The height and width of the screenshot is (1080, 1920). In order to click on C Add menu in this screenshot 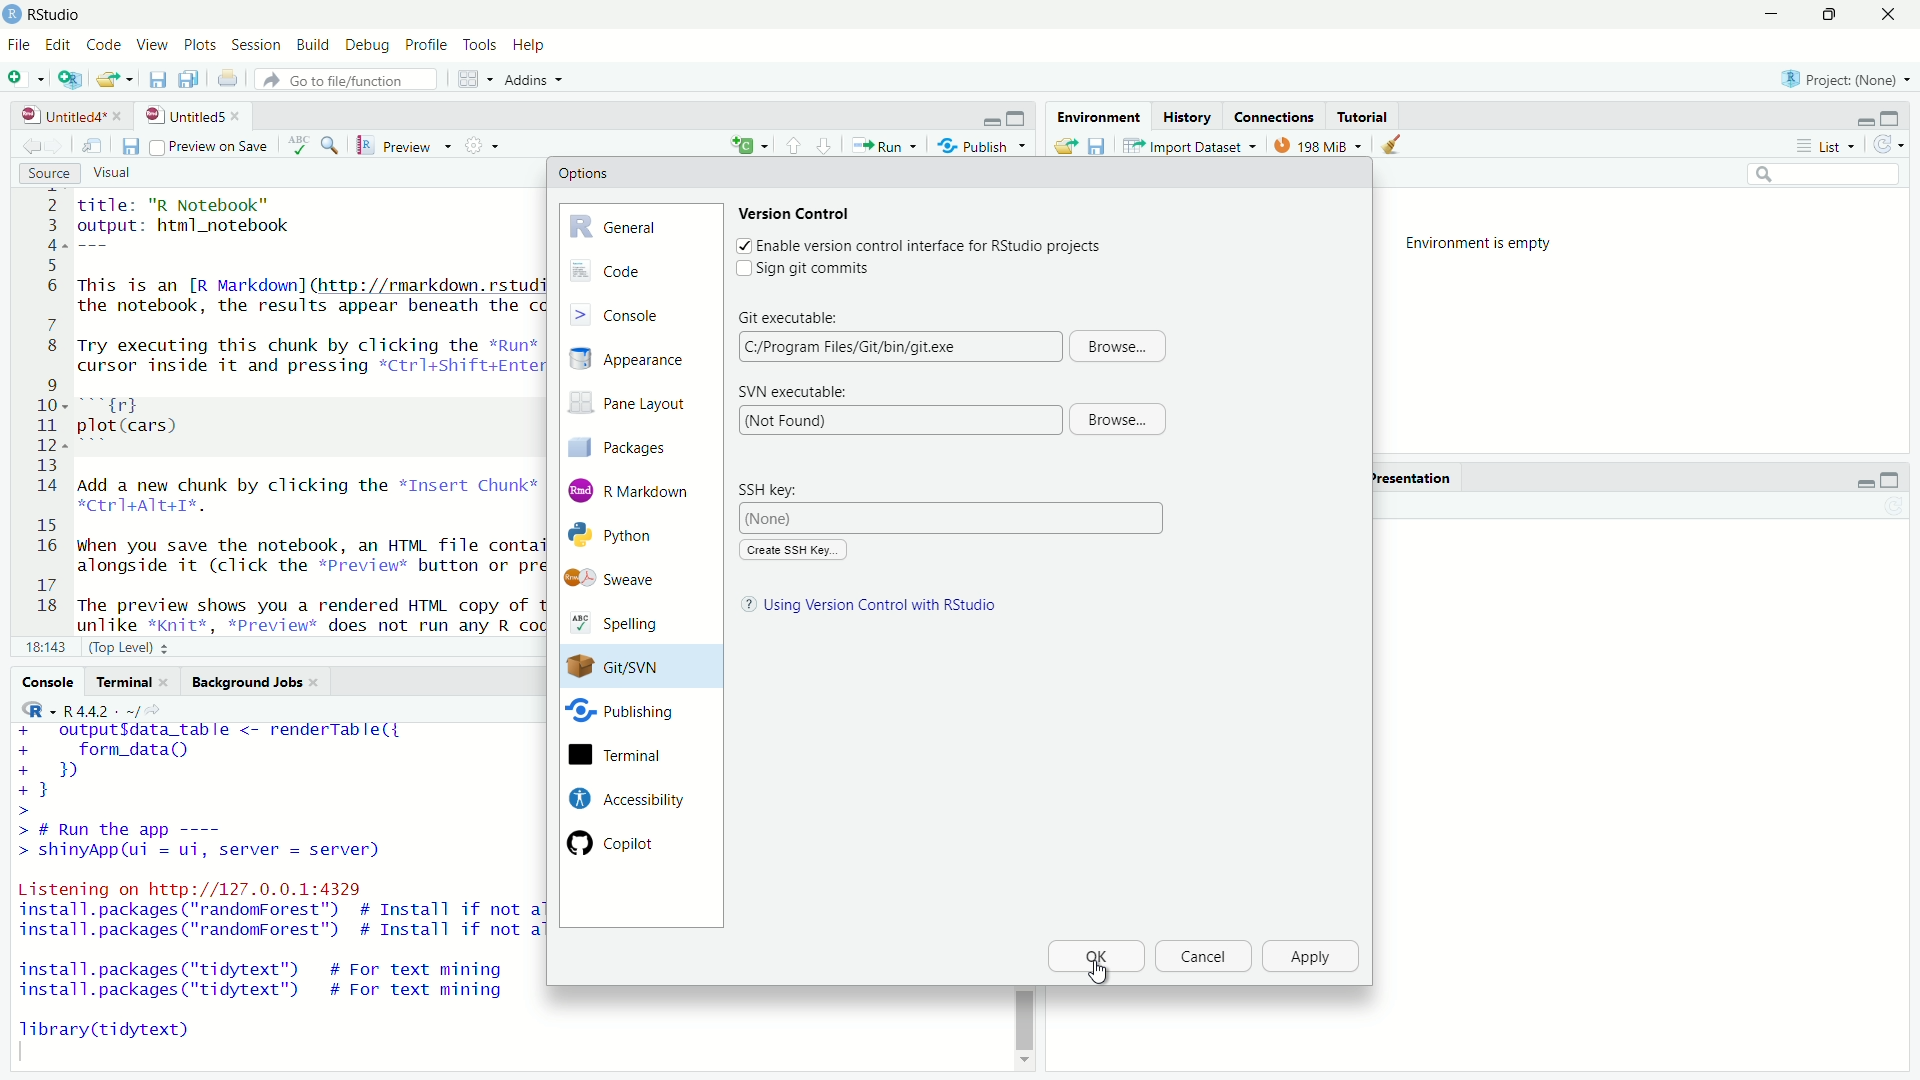, I will do `click(749, 143)`.